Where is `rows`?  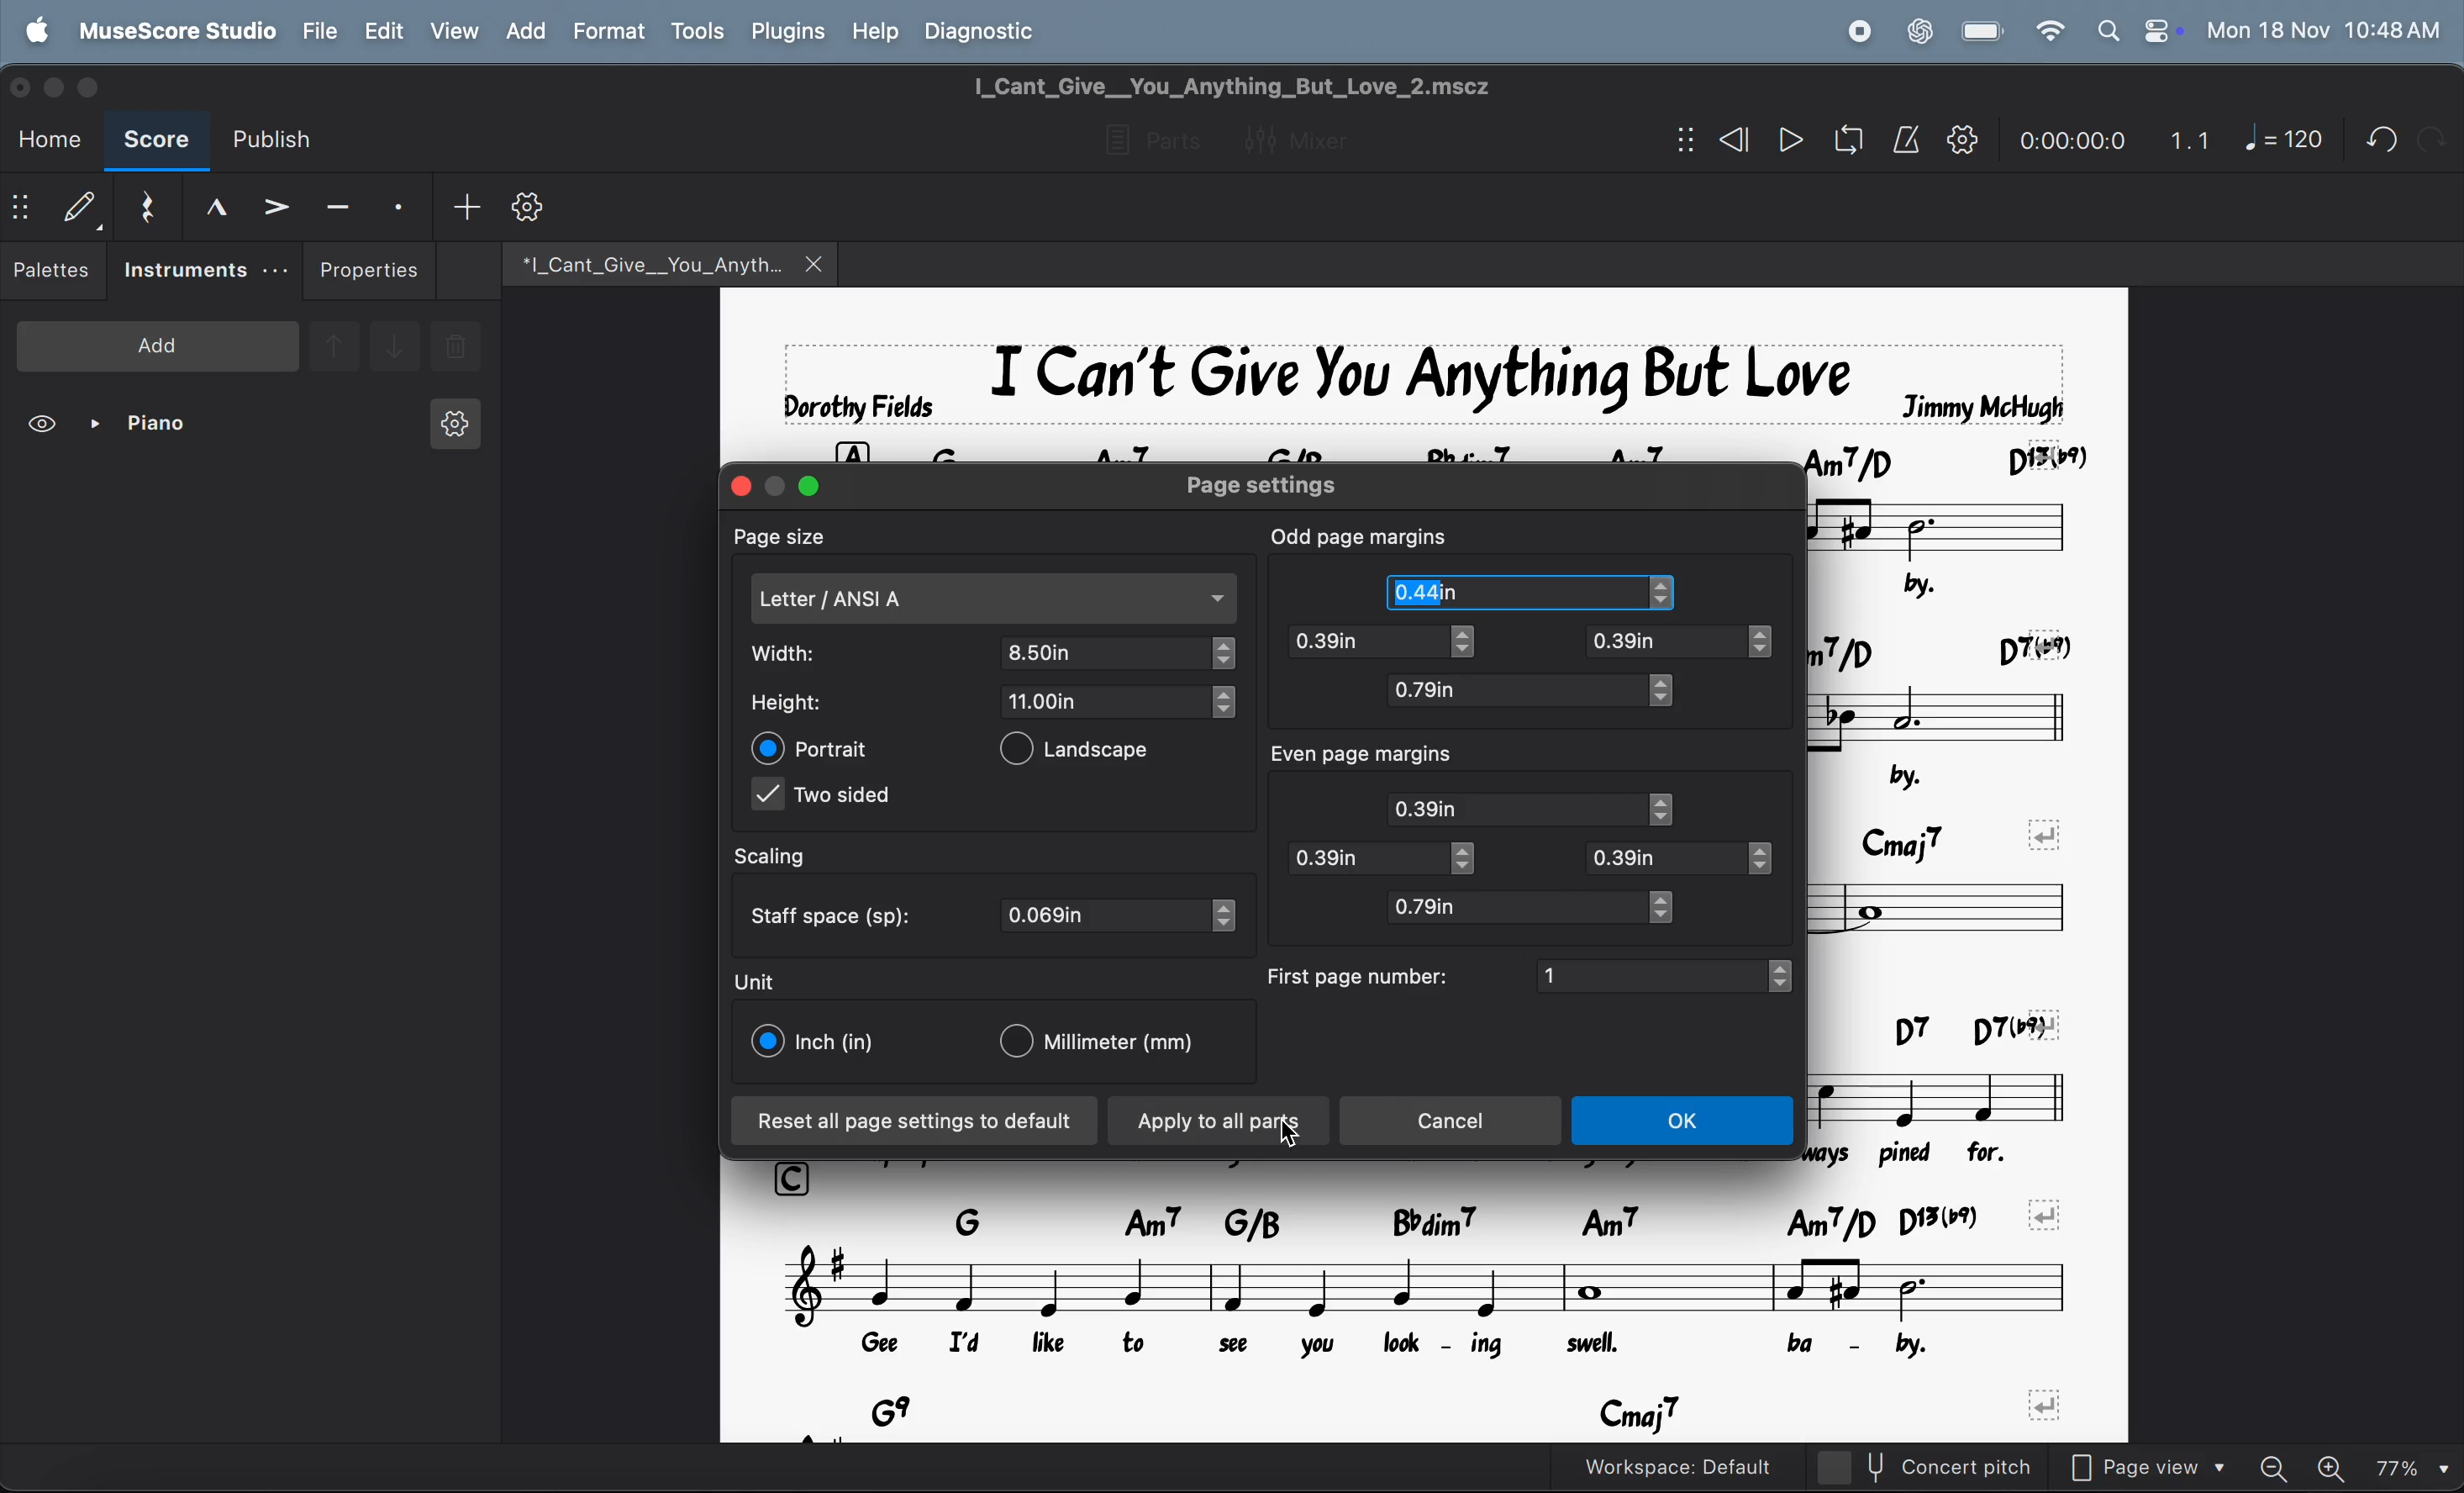
rows is located at coordinates (851, 444).